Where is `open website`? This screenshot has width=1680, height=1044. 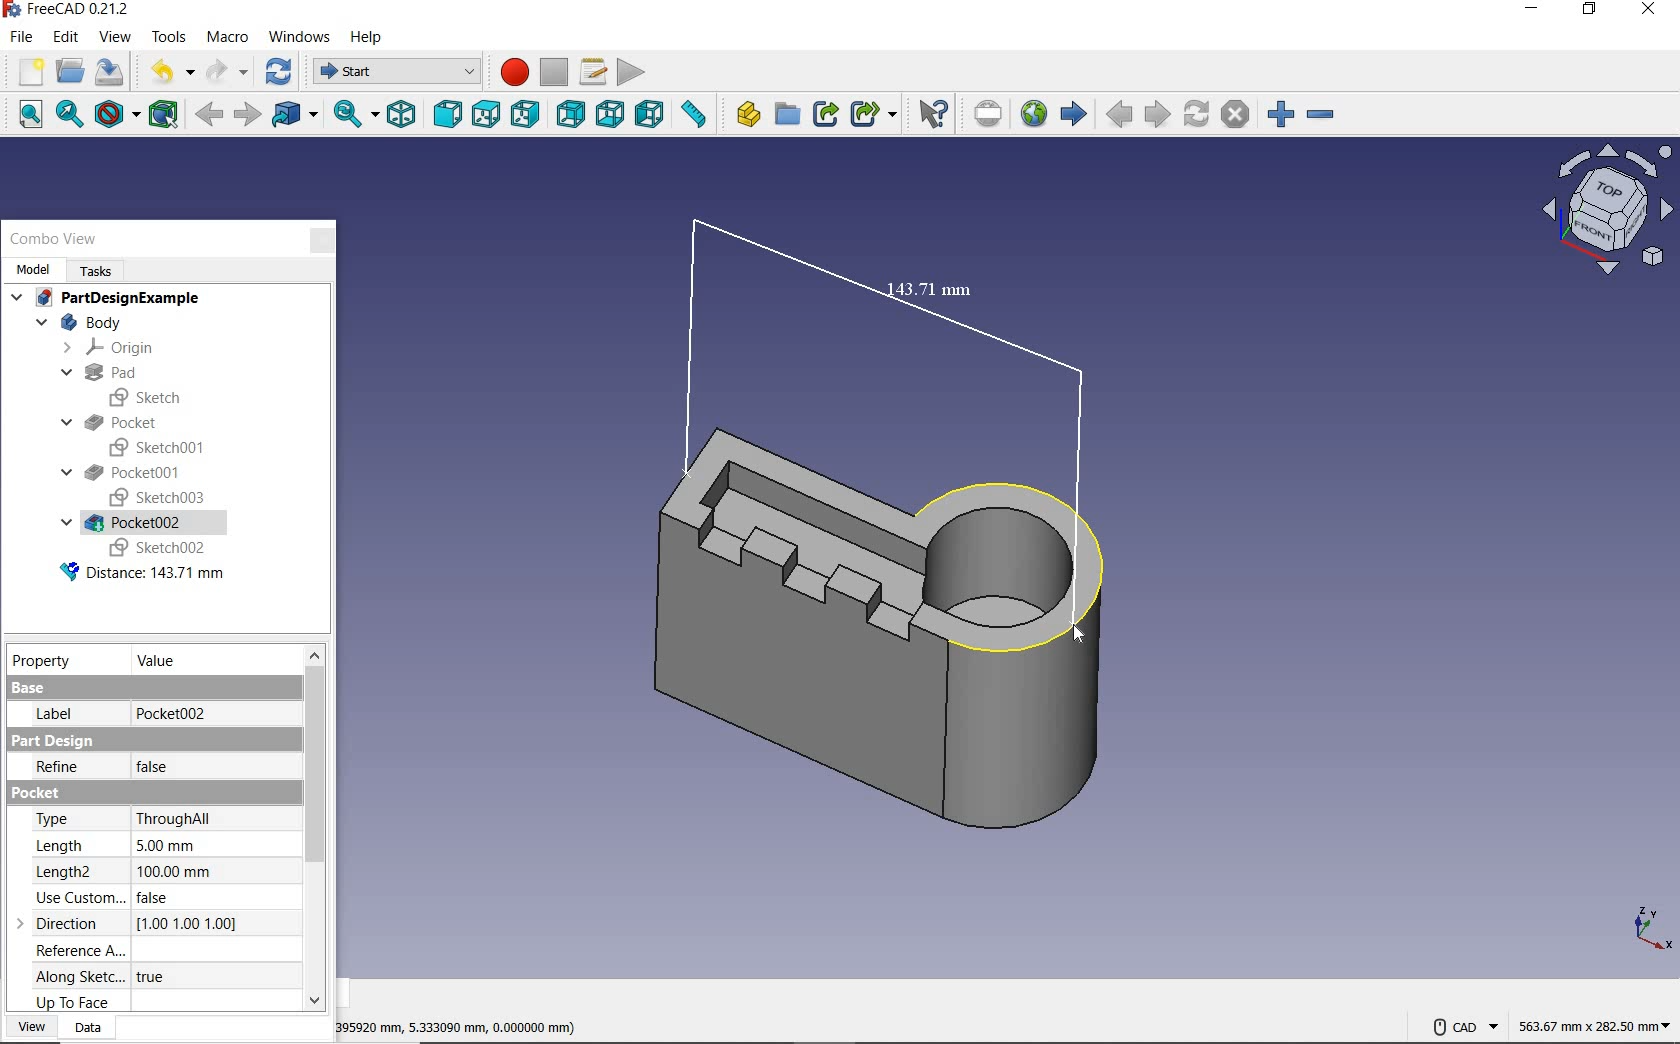 open website is located at coordinates (1033, 113).